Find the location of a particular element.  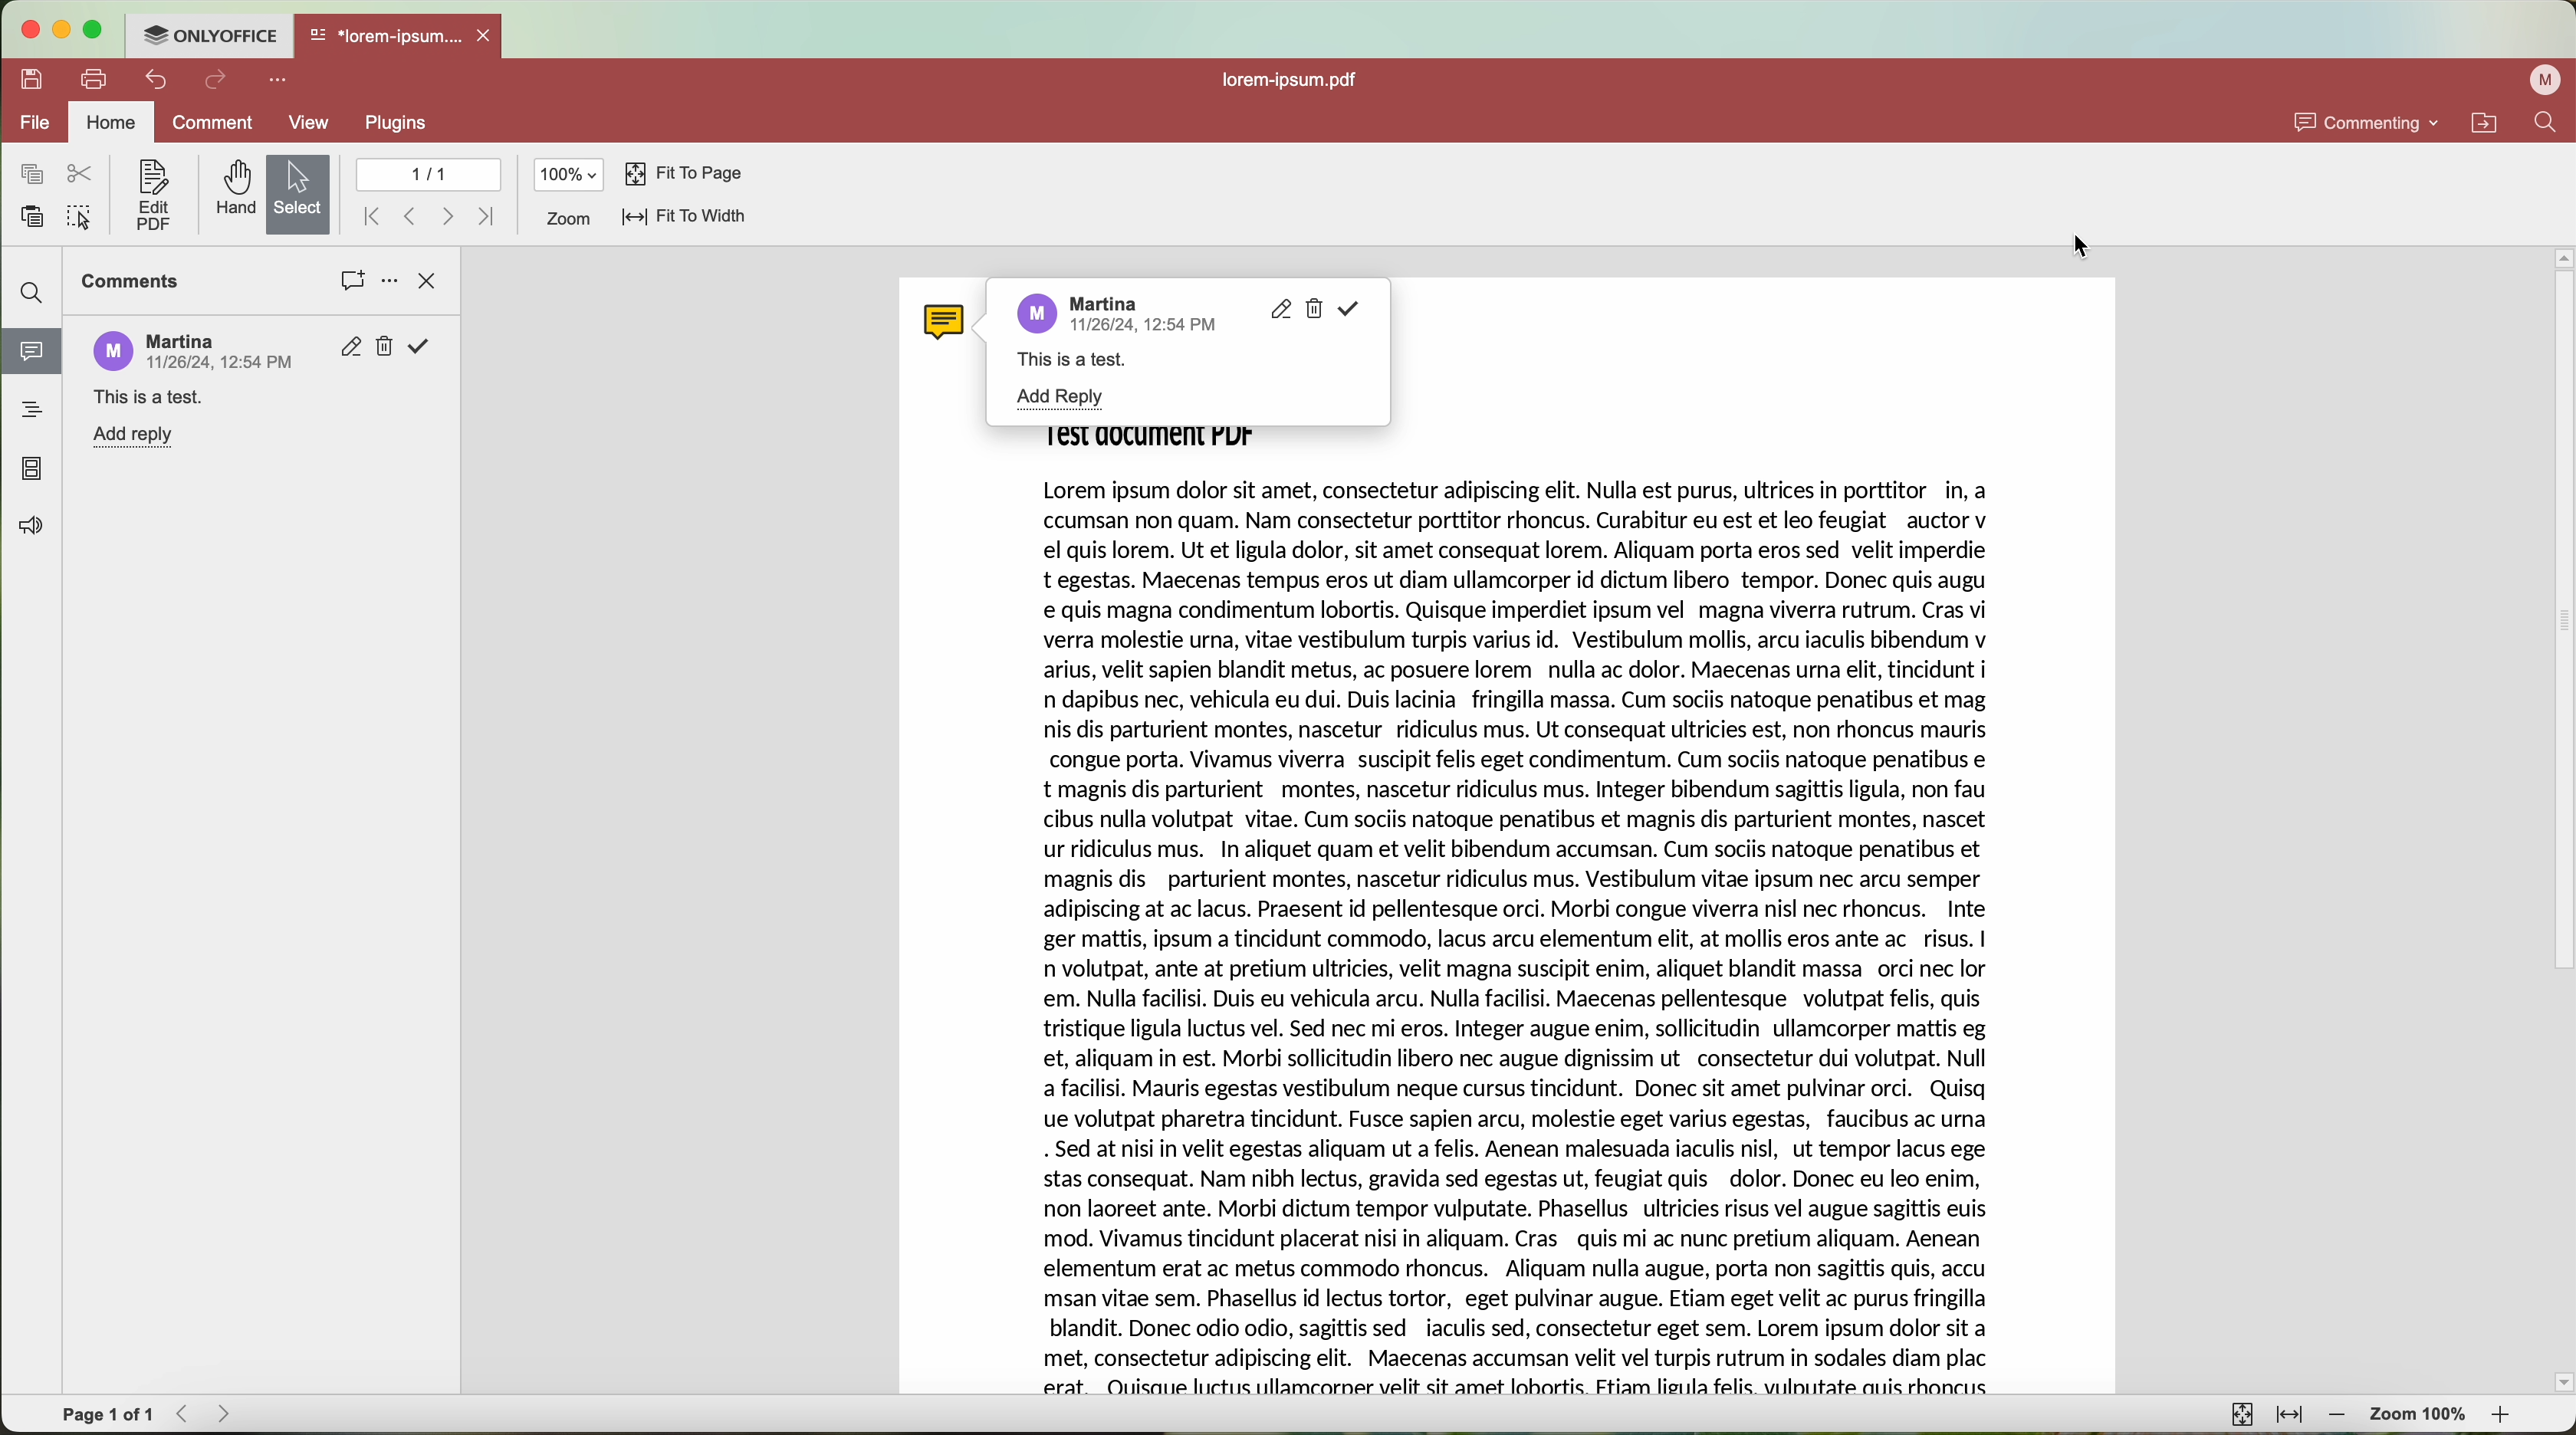

close side bar is located at coordinates (430, 281).